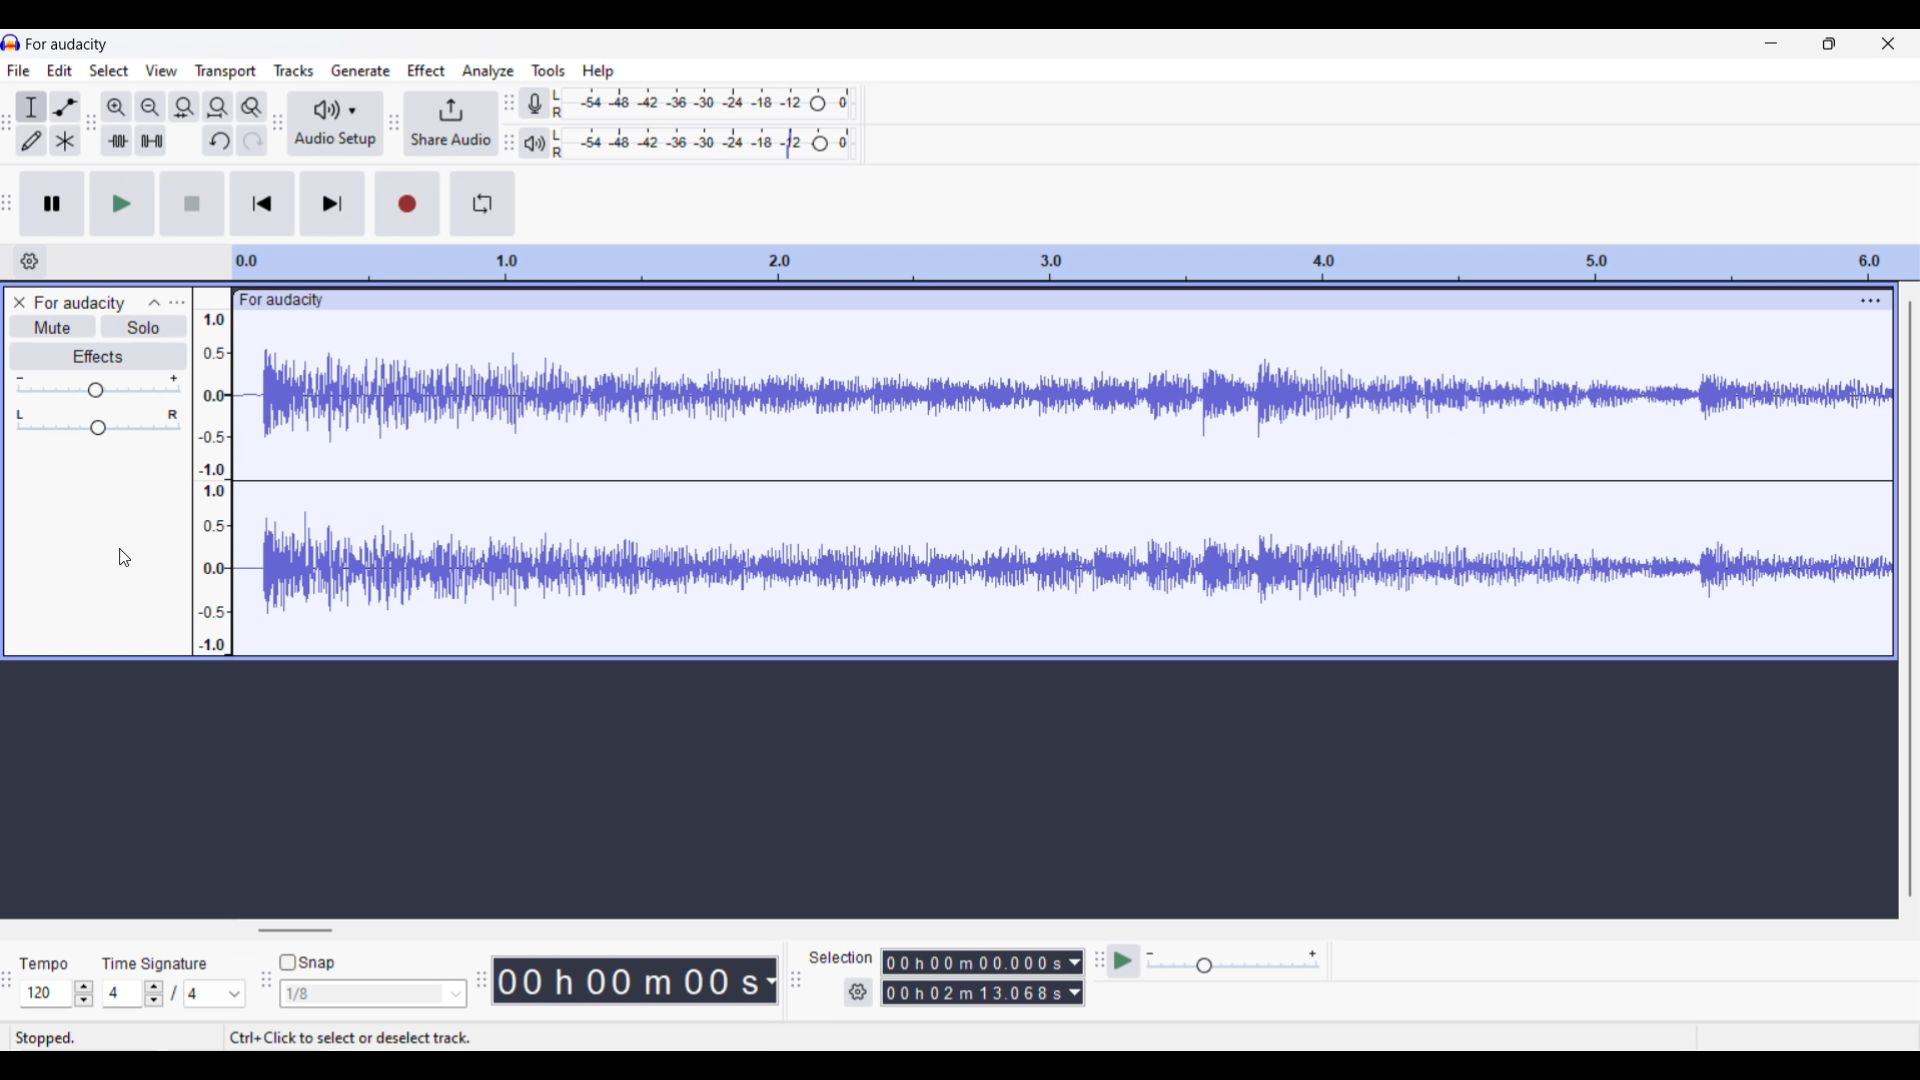 The width and height of the screenshot is (1920, 1080). What do you see at coordinates (152, 140) in the screenshot?
I see `Silence audio selection` at bounding box center [152, 140].